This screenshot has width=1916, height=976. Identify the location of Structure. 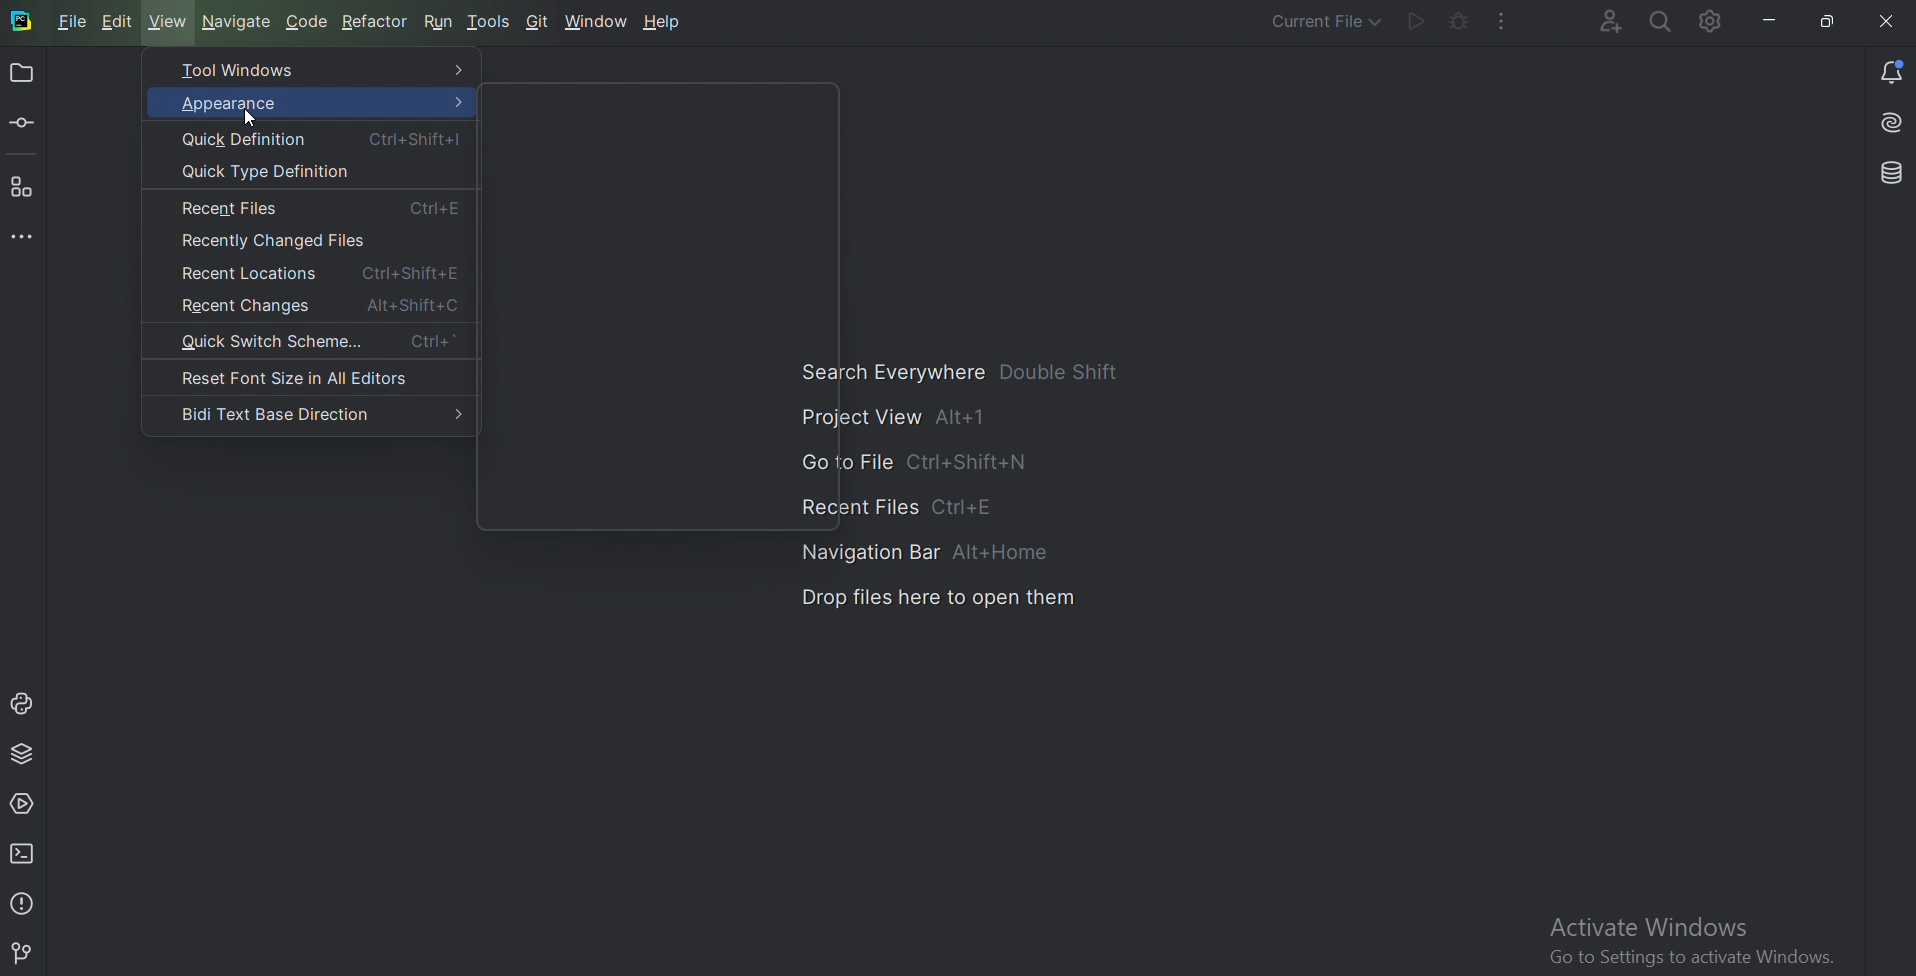
(23, 187).